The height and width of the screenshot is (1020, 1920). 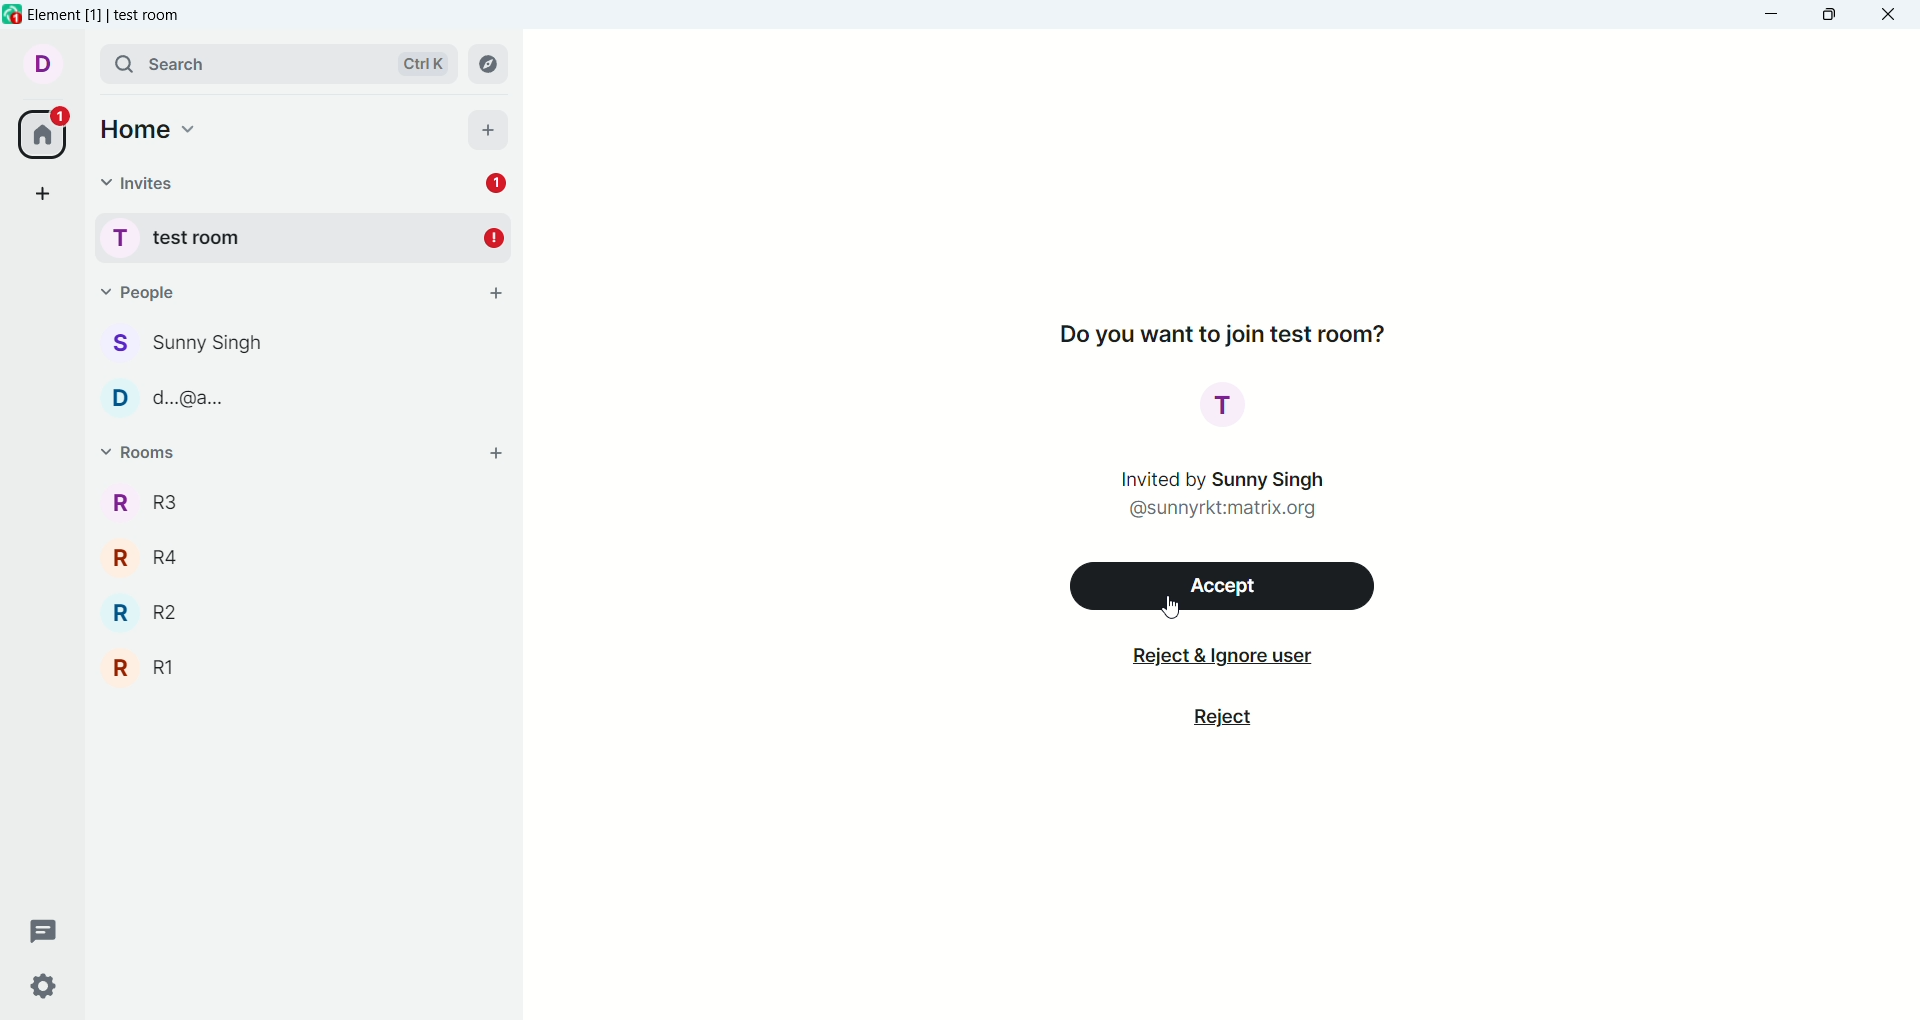 What do you see at coordinates (497, 295) in the screenshot?
I see `add` at bounding box center [497, 295].